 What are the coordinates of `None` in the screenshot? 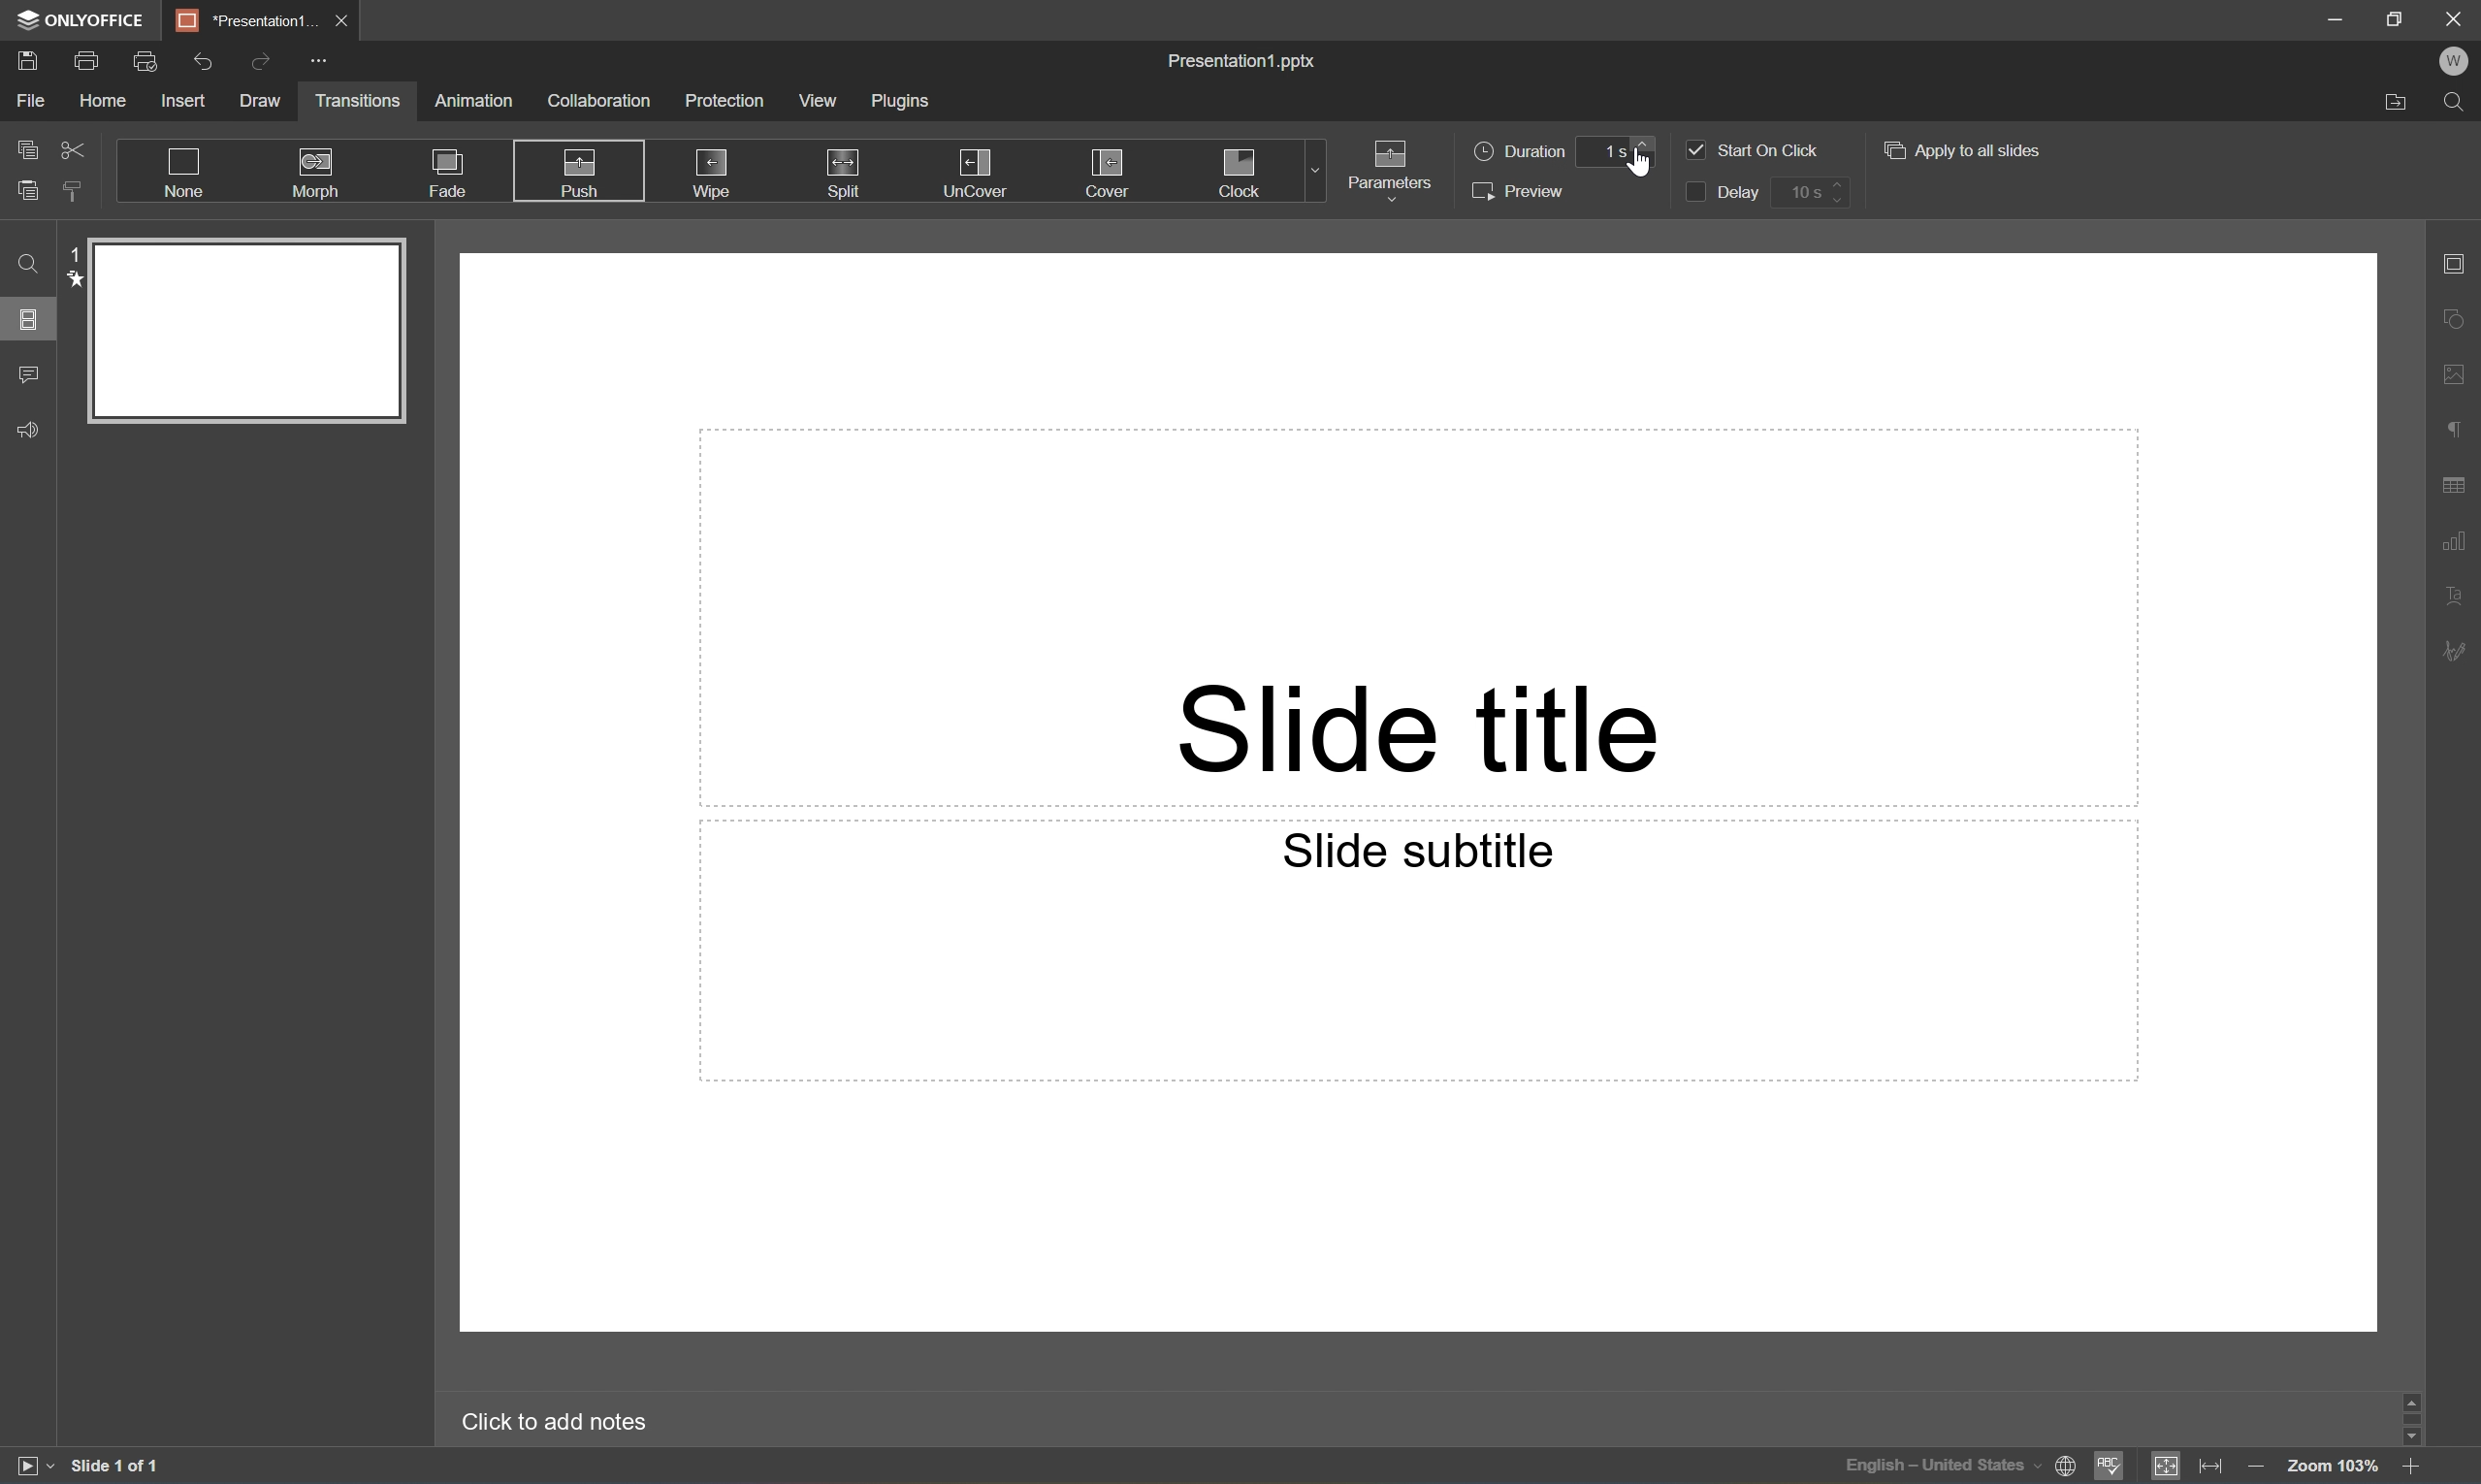 It's located at (182, 172).